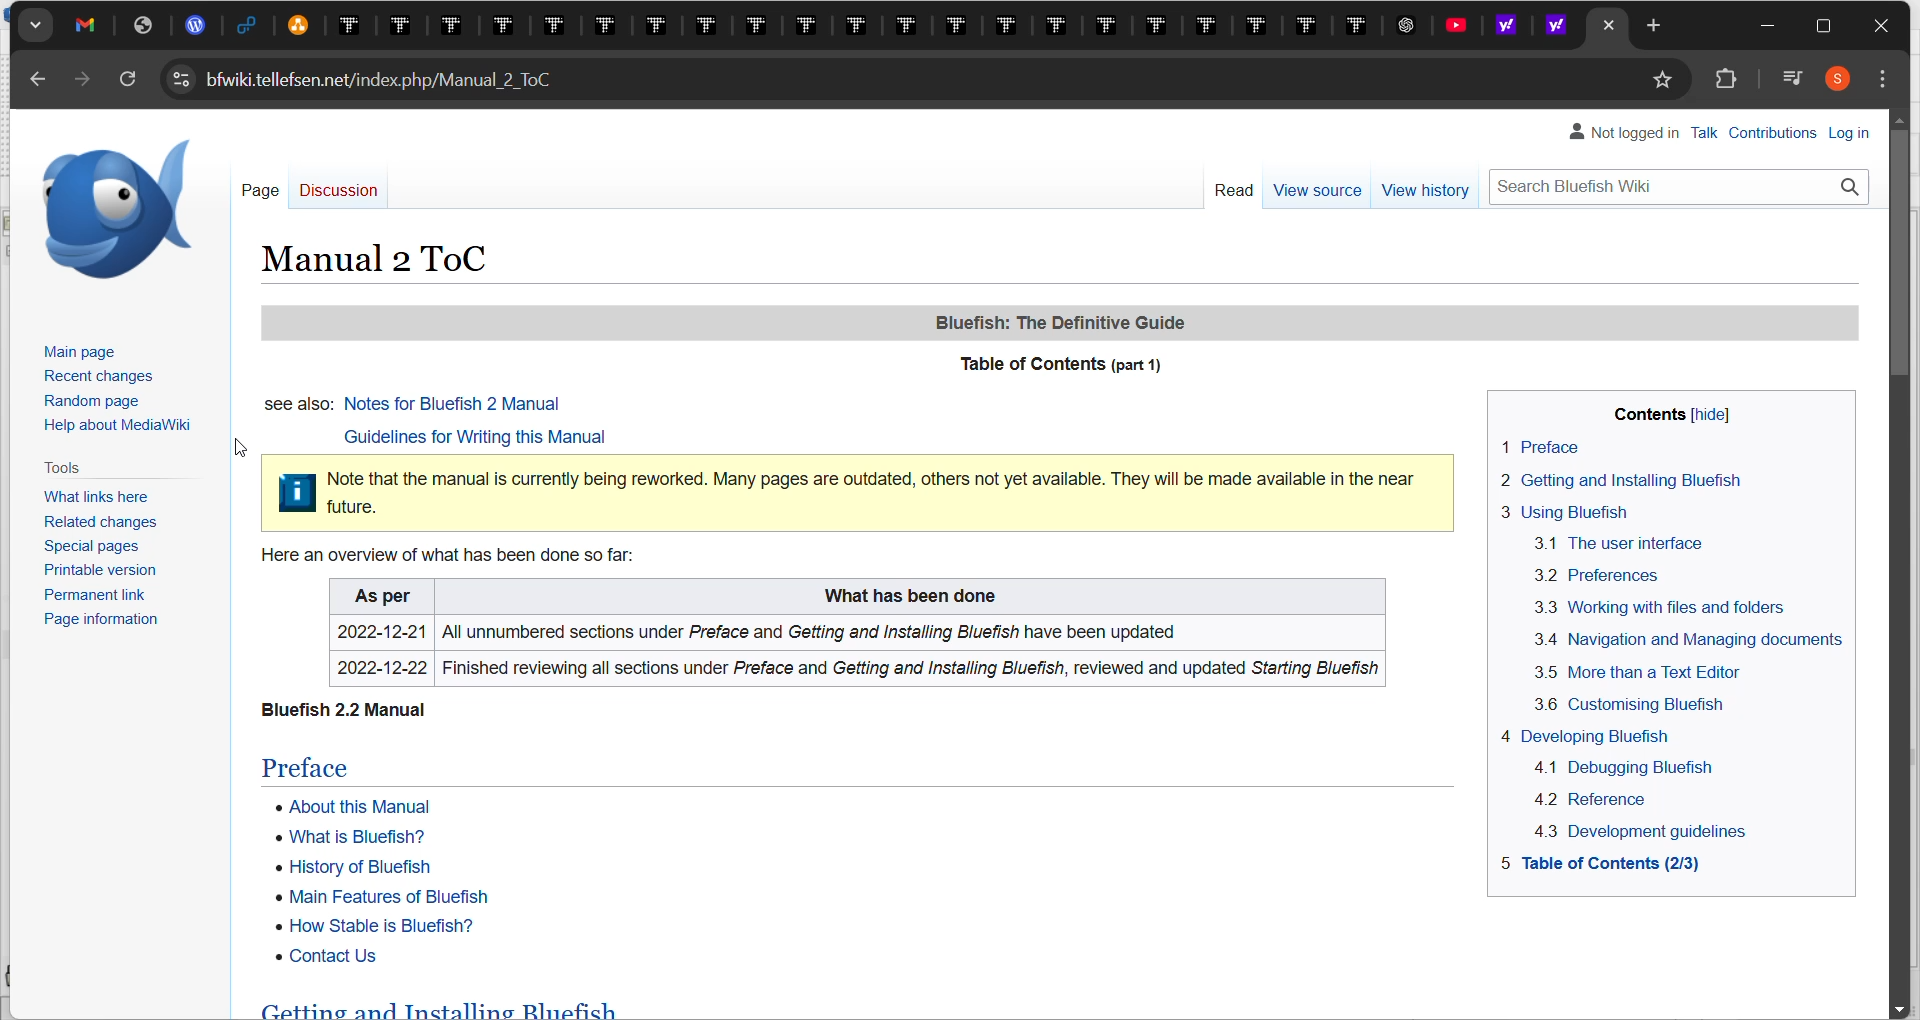 The image size is (1920, 1020). What do you see at coordinates (86, 597) in the screenshot?
I see `Permanent link` at bounding box center [86, 597].